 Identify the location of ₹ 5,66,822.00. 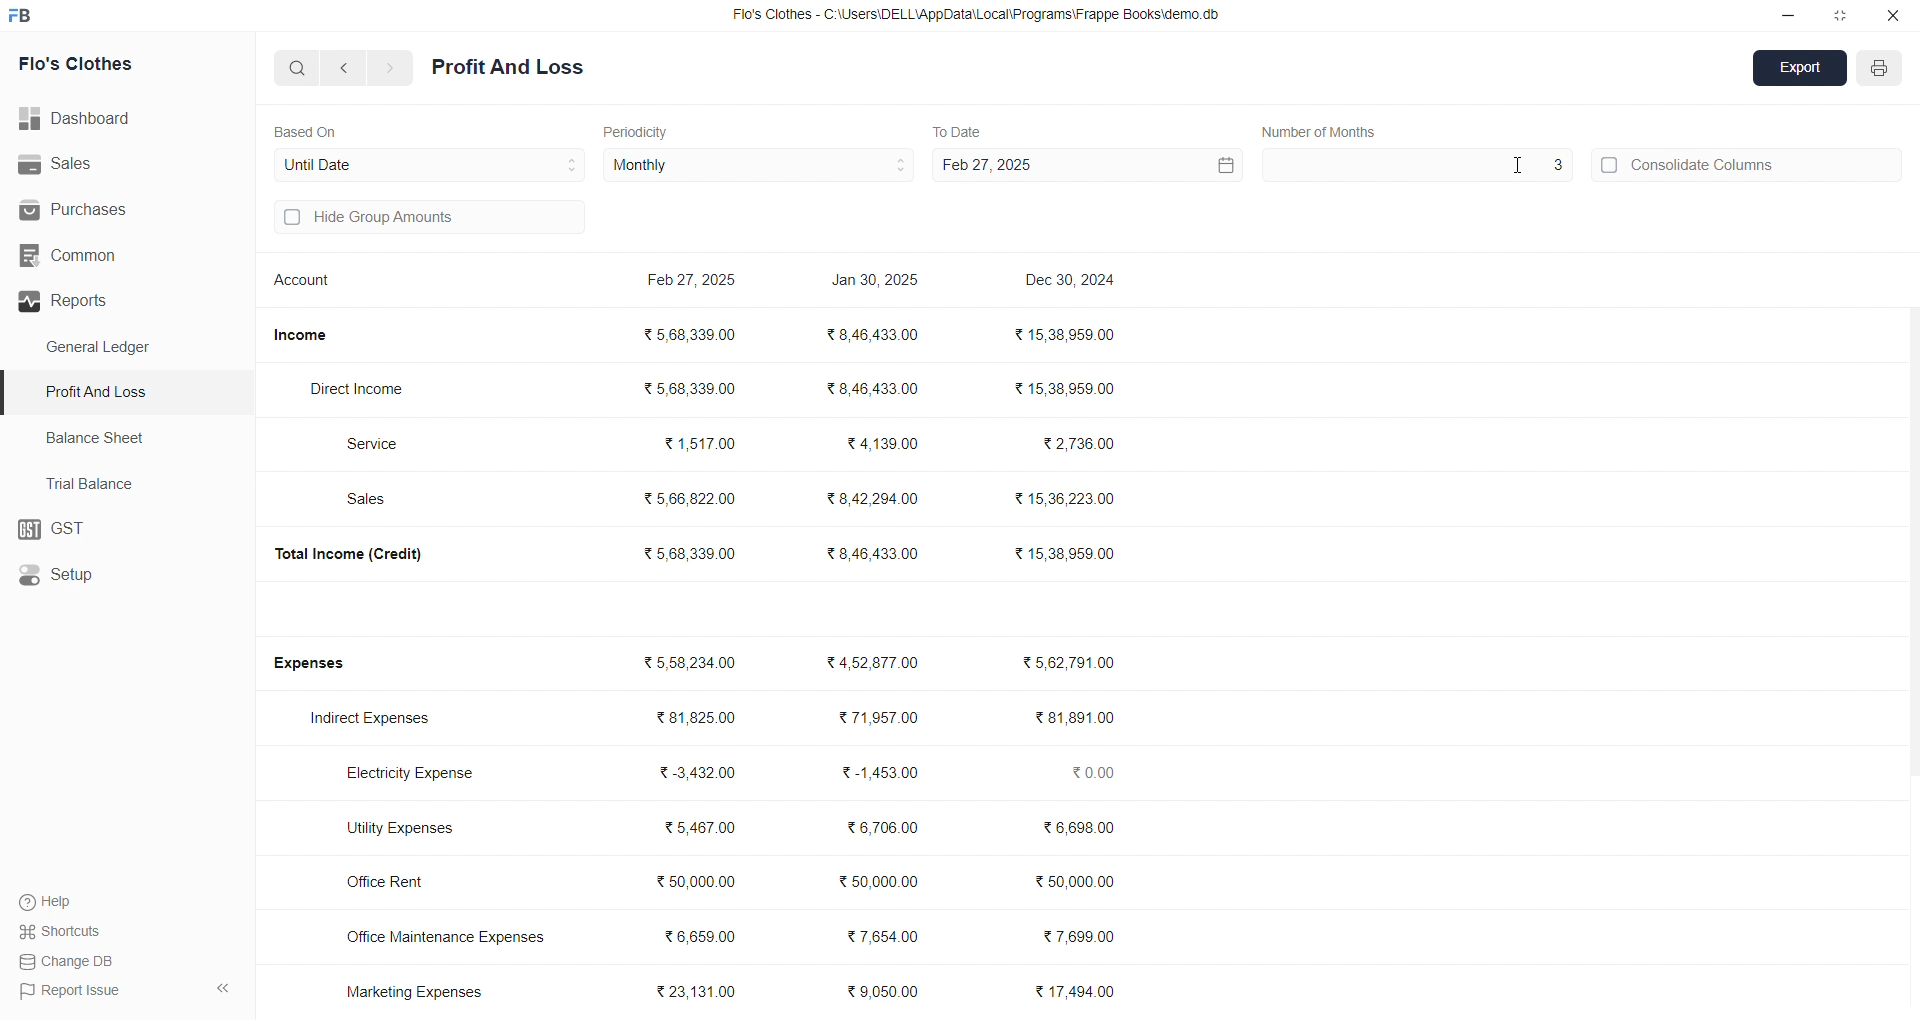
(692, 497).